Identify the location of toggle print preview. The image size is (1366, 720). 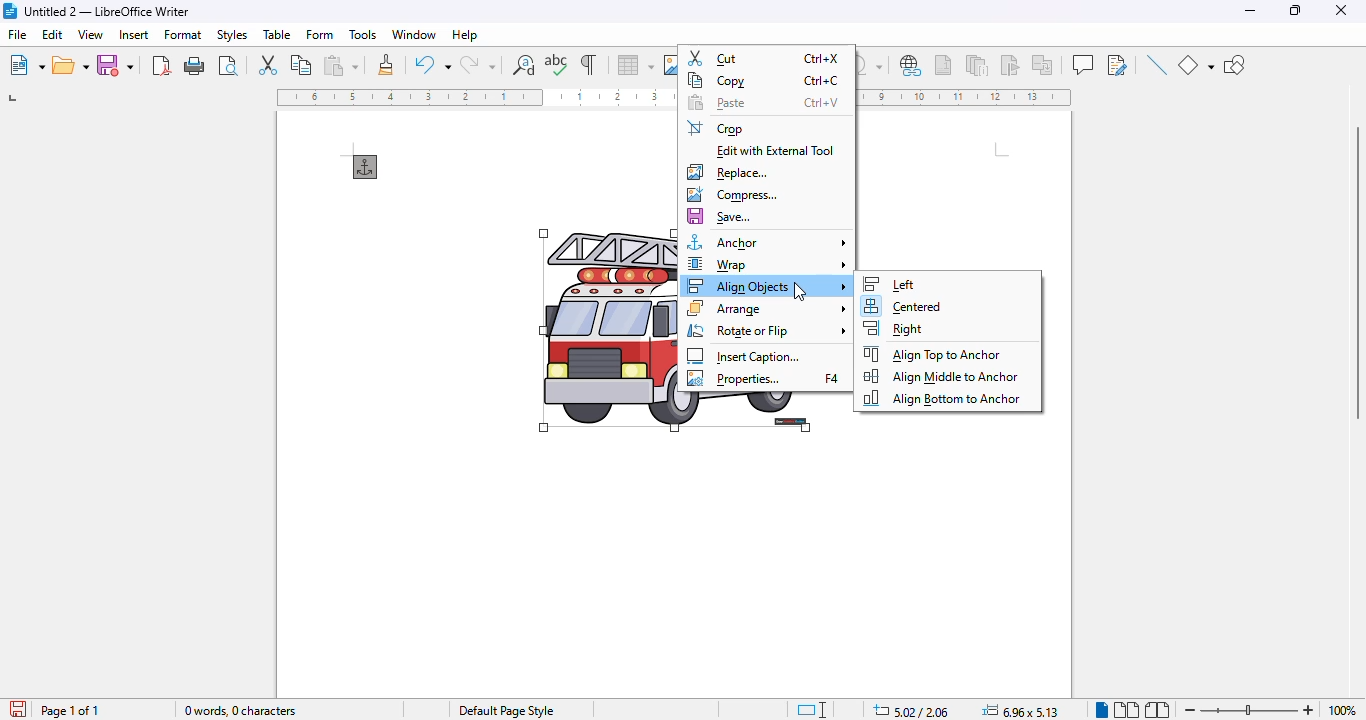
(228, 65).